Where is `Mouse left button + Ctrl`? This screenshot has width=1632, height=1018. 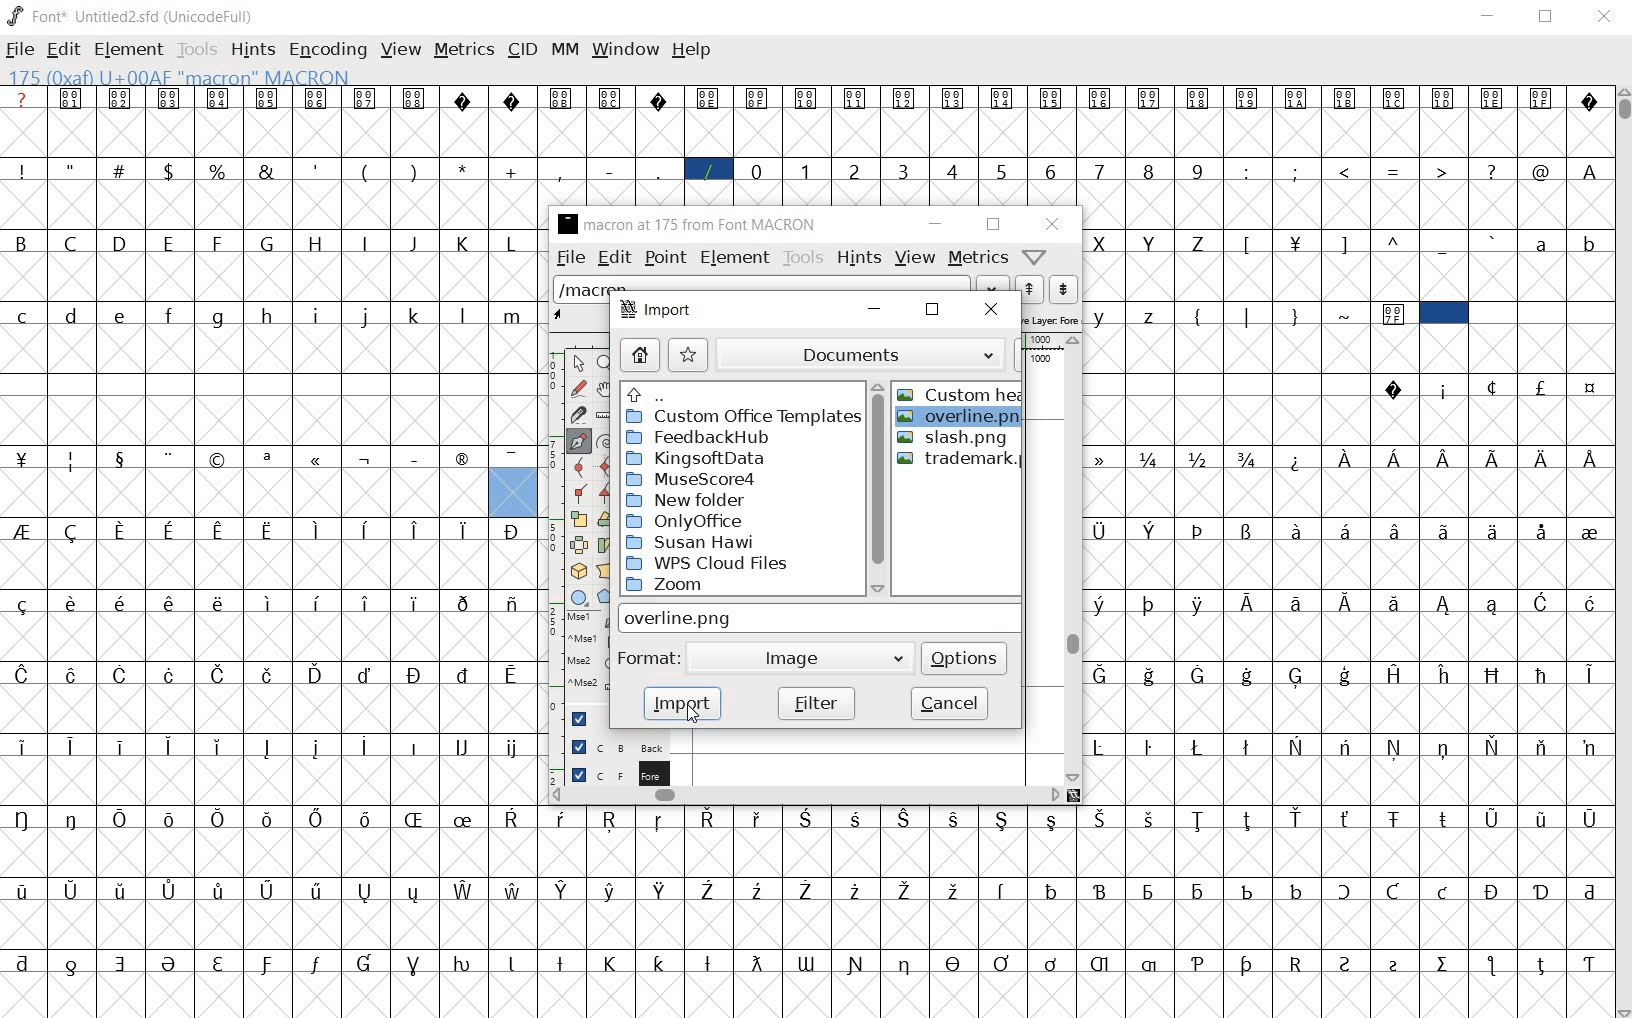 Mouse left button + Ctrl is located at coordinates (587, 642).